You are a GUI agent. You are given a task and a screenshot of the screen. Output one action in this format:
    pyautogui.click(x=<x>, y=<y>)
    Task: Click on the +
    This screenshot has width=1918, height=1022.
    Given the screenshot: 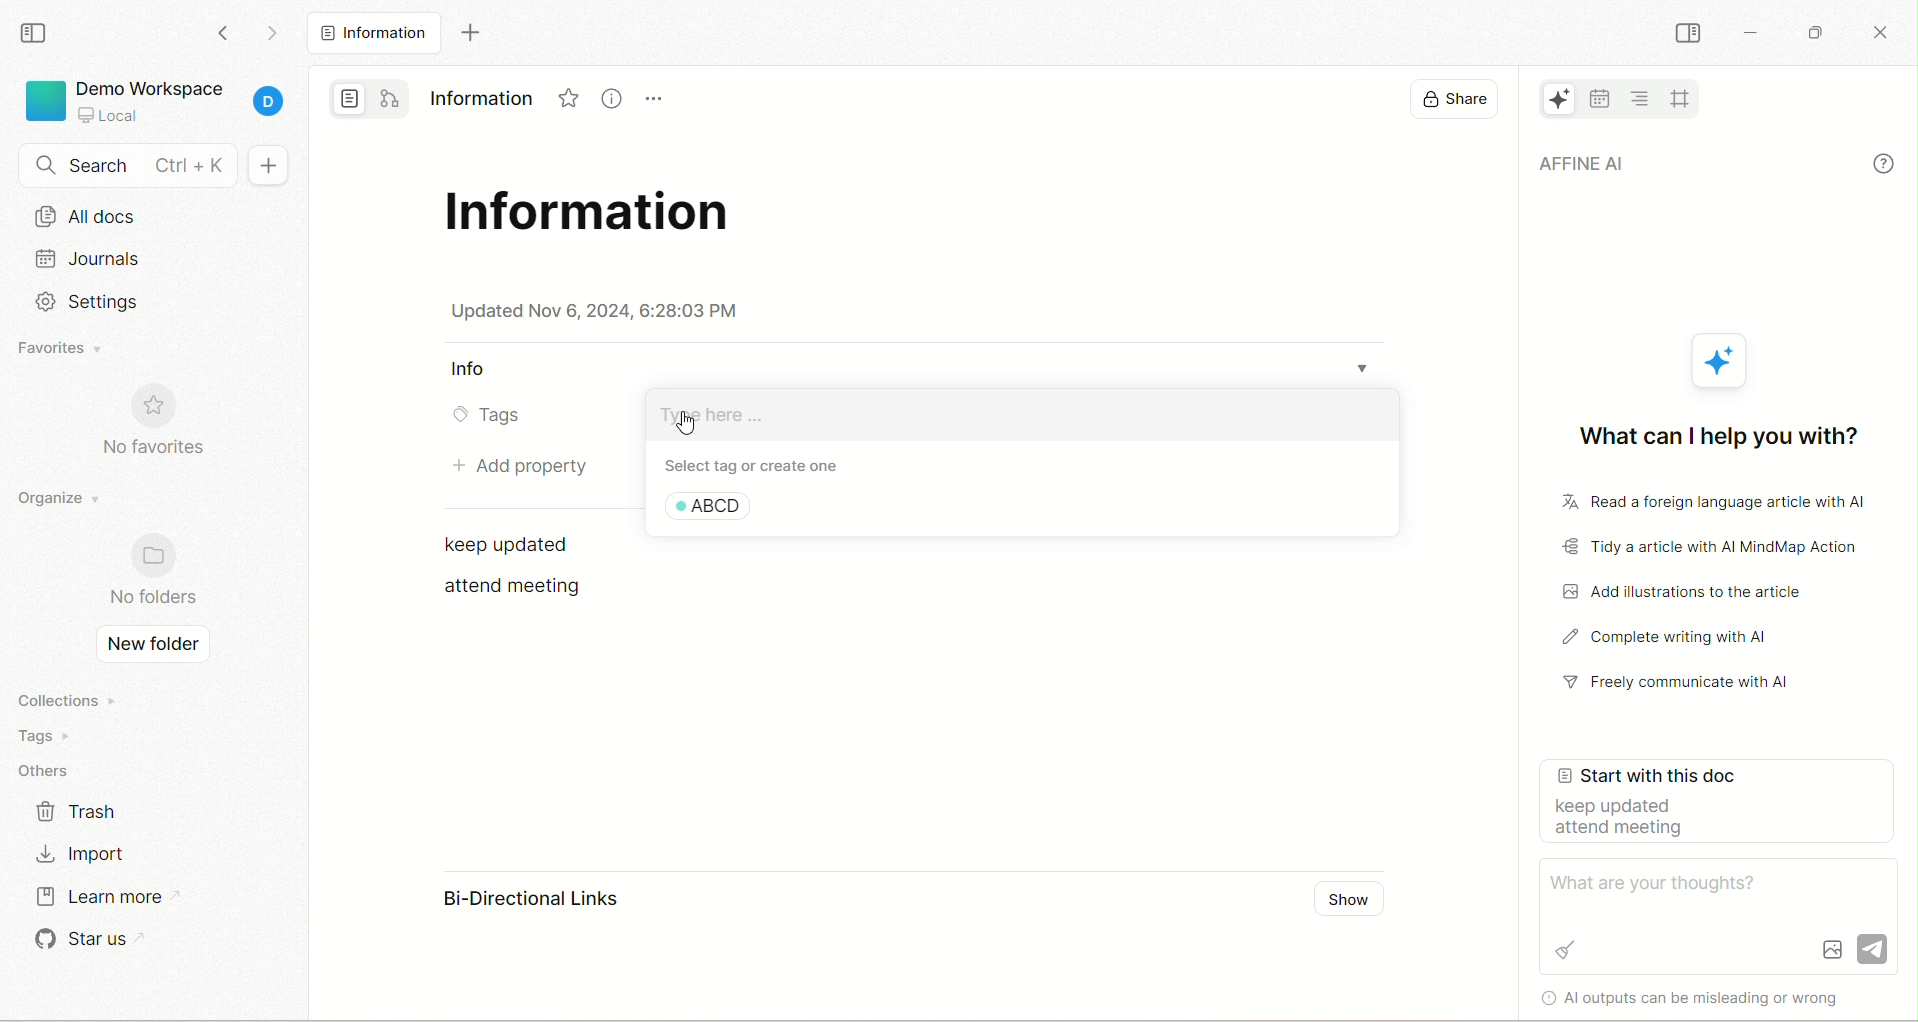 What is the action you would take?
    pyautogui.click(x=275, y=164)
    